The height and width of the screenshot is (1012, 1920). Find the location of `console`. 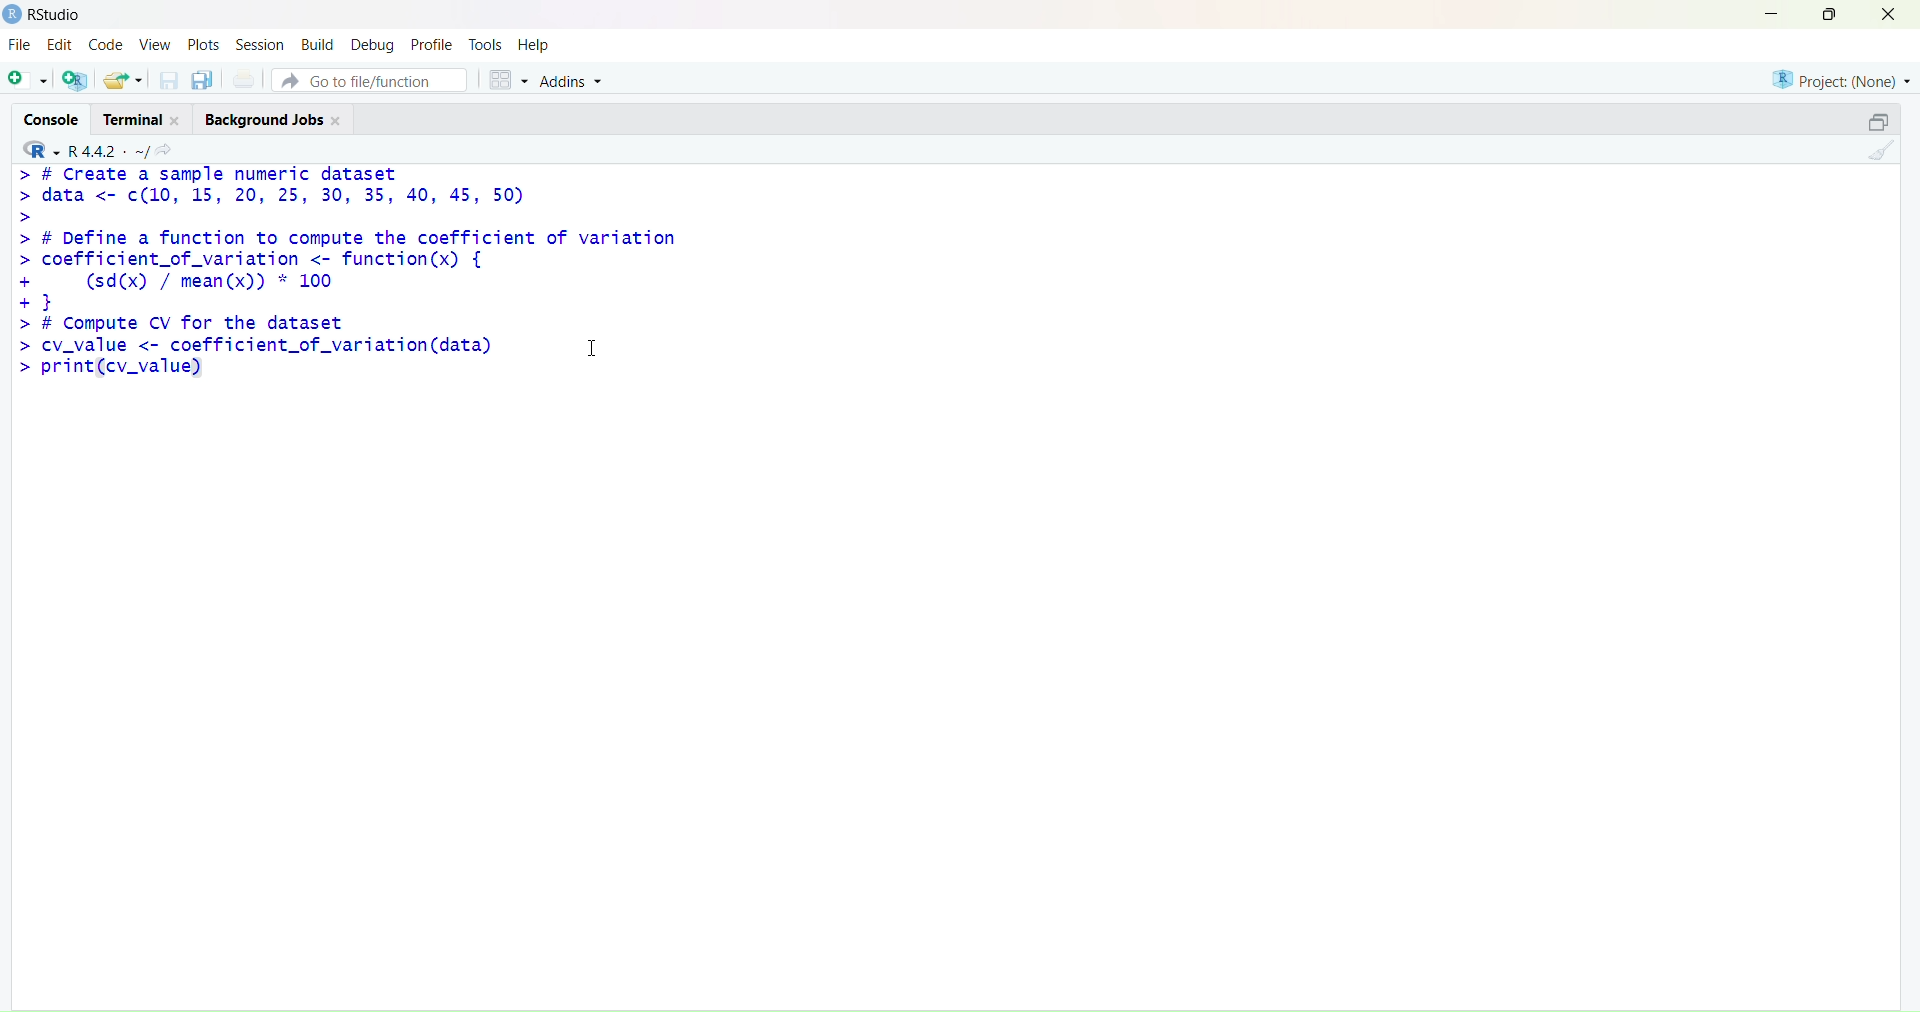

console is located at coordinates (53, 119).